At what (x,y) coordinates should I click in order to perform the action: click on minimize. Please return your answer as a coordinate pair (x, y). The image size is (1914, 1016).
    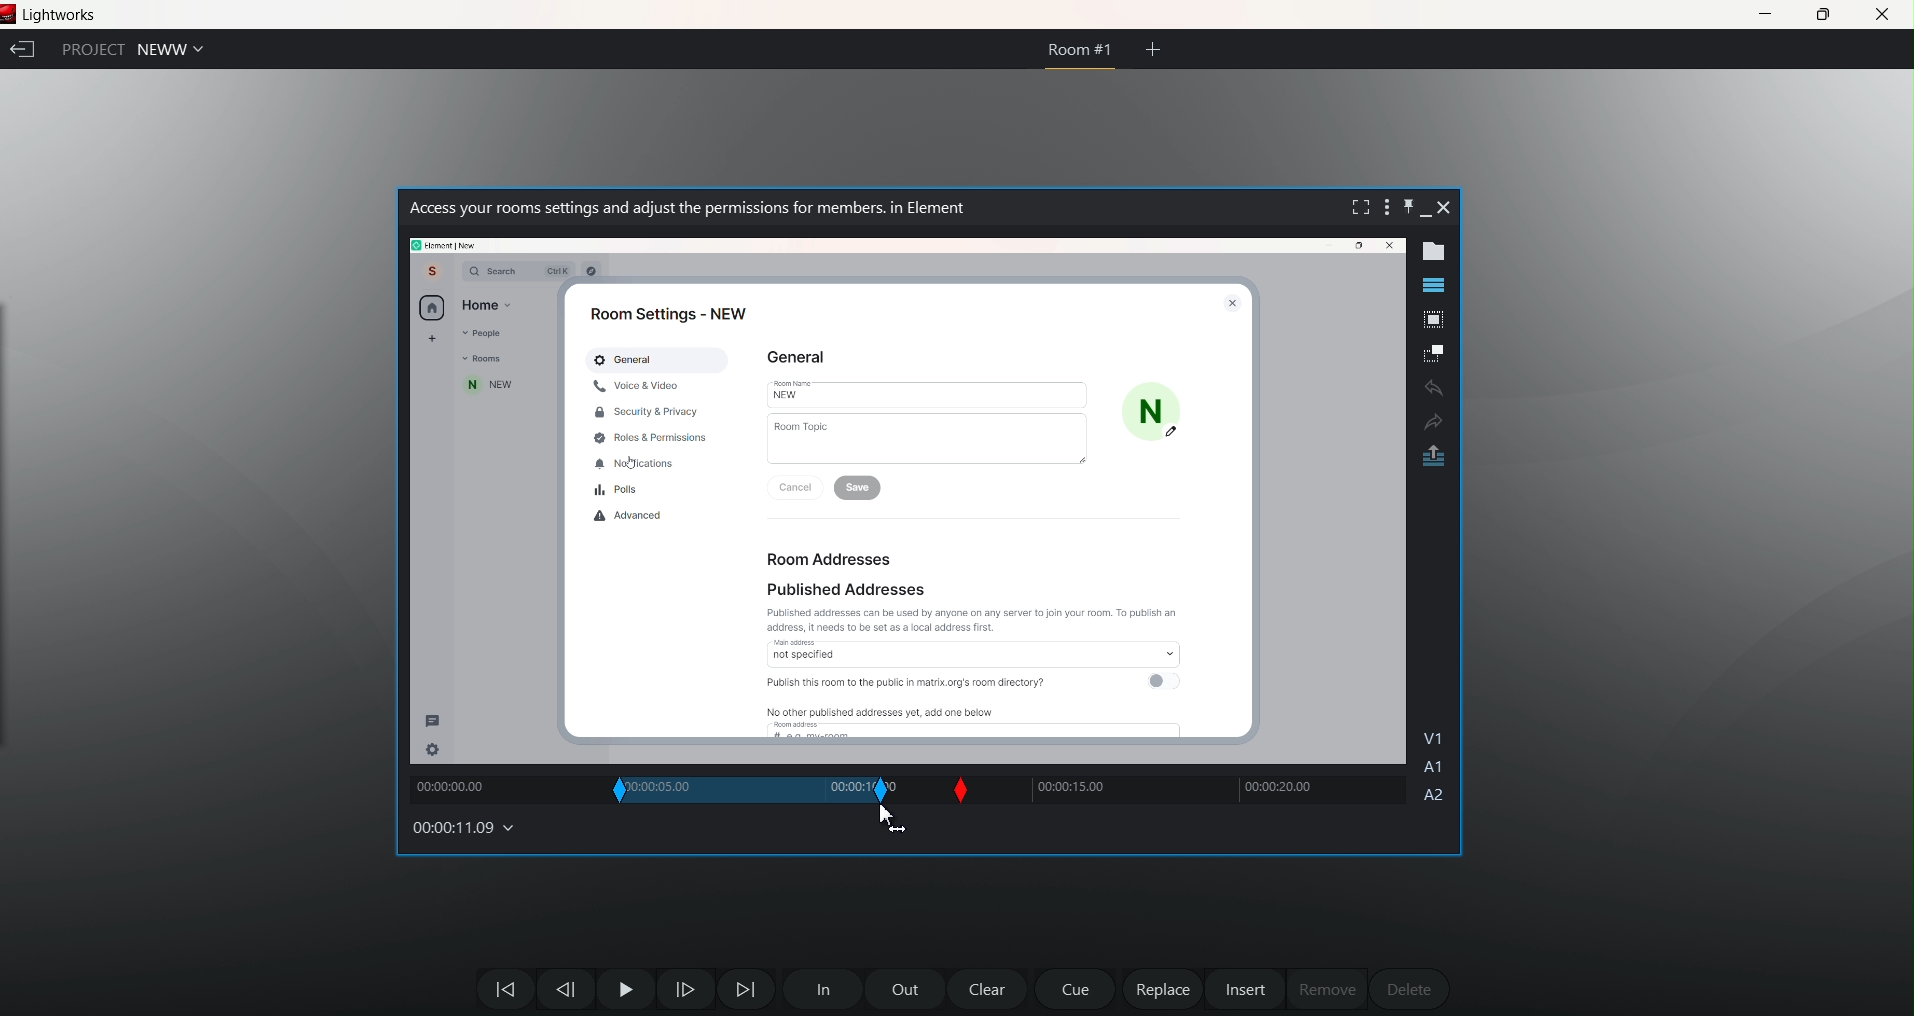
    Looking at the image, I should click on (1432, 211).